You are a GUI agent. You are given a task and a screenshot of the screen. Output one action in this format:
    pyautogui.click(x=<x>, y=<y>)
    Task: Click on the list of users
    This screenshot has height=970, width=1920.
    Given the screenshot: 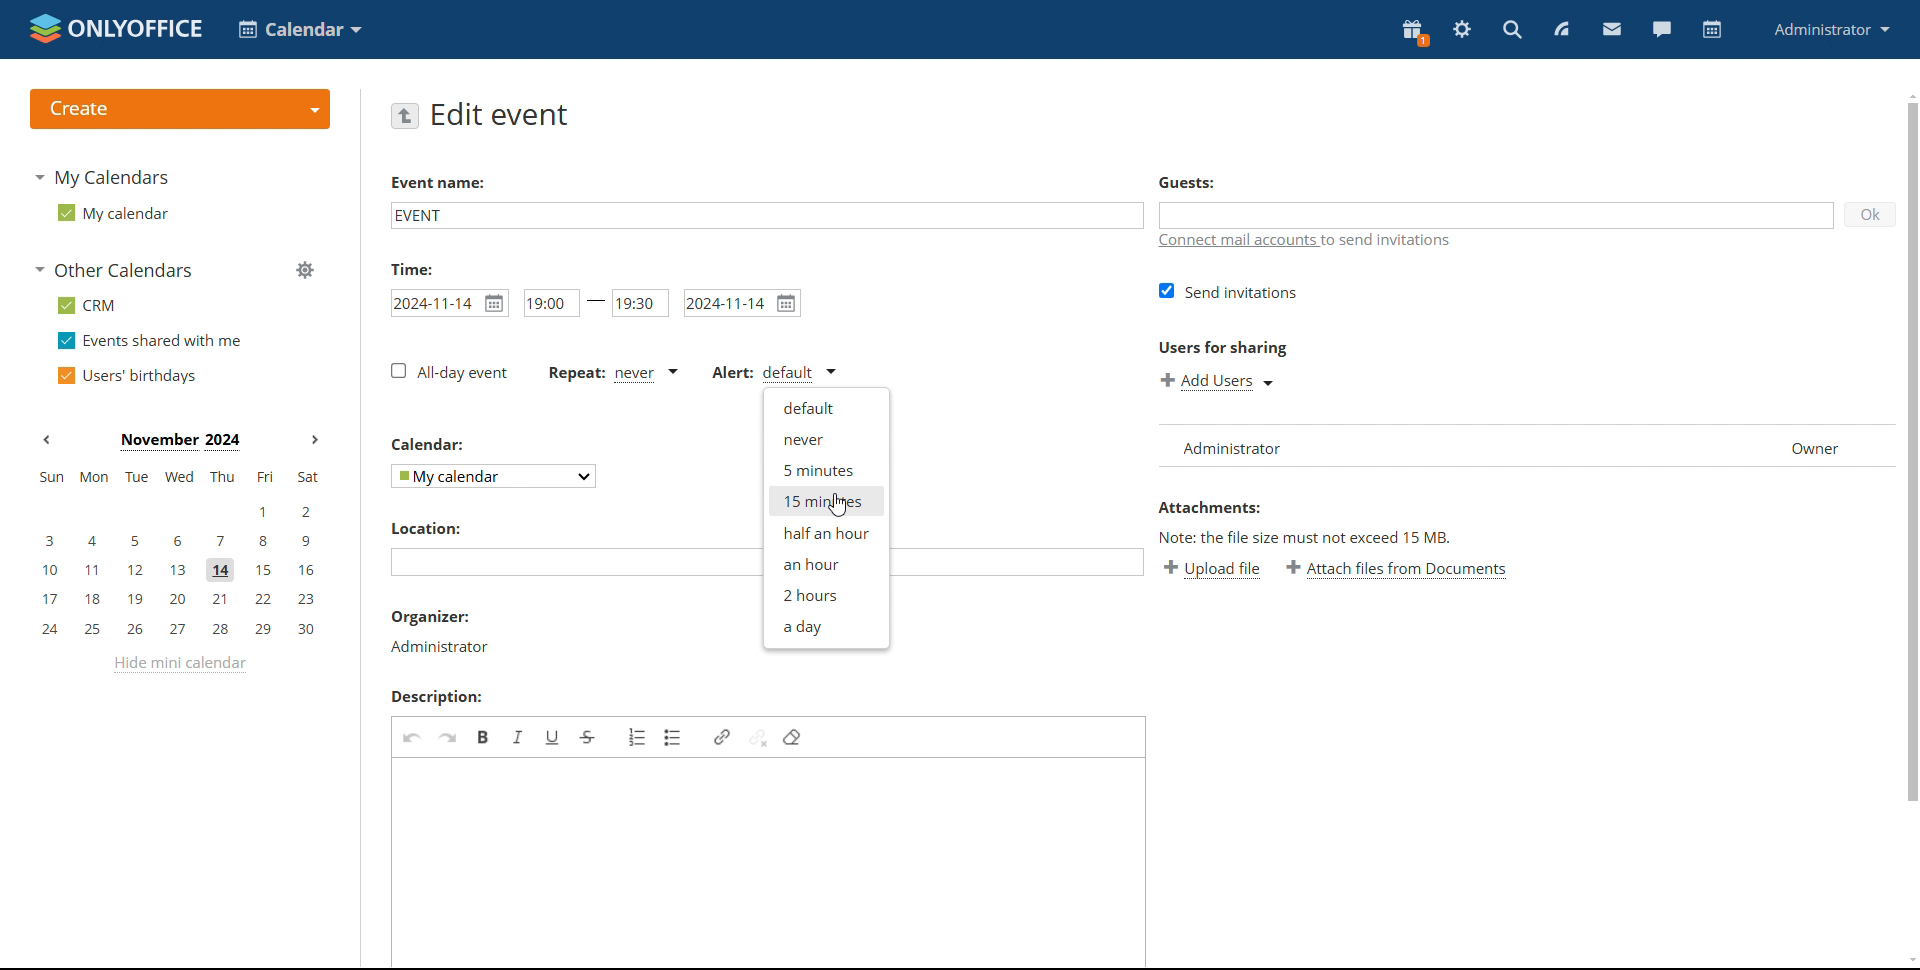 What is the action you would take?
    pyautogui.click(x=1517, y=446)
    